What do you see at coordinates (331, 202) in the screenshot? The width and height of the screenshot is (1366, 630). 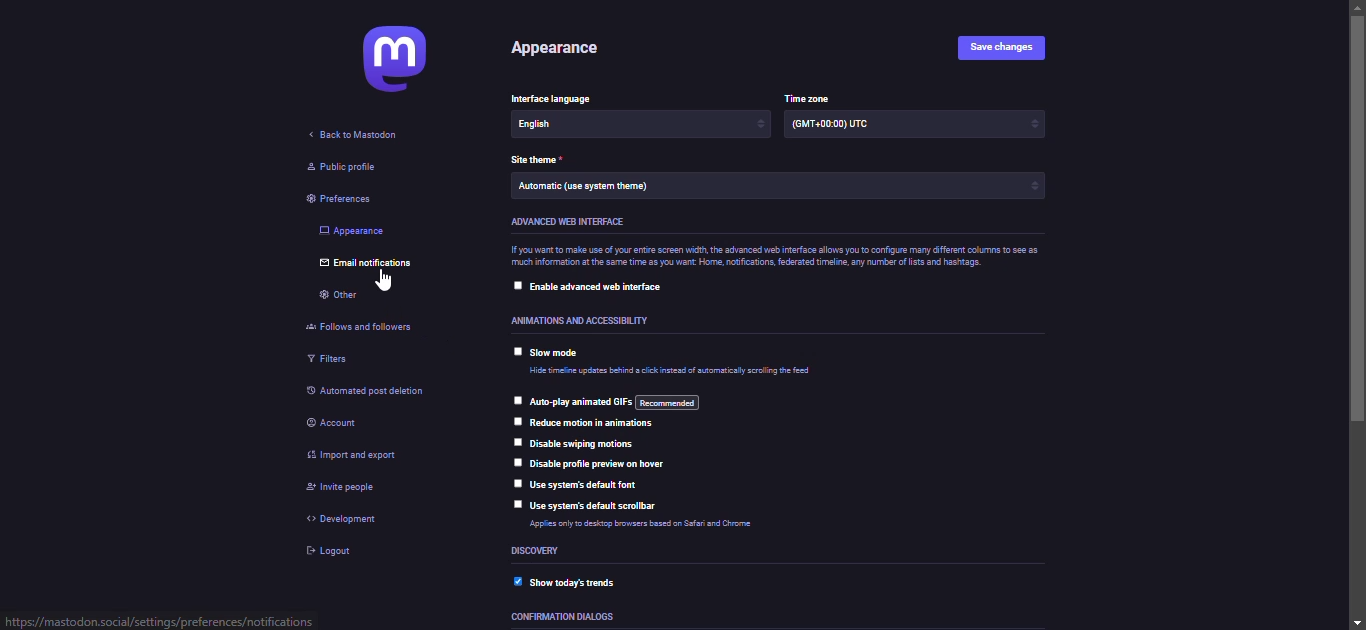 I see `preferences` at bounding box center [331, 202].